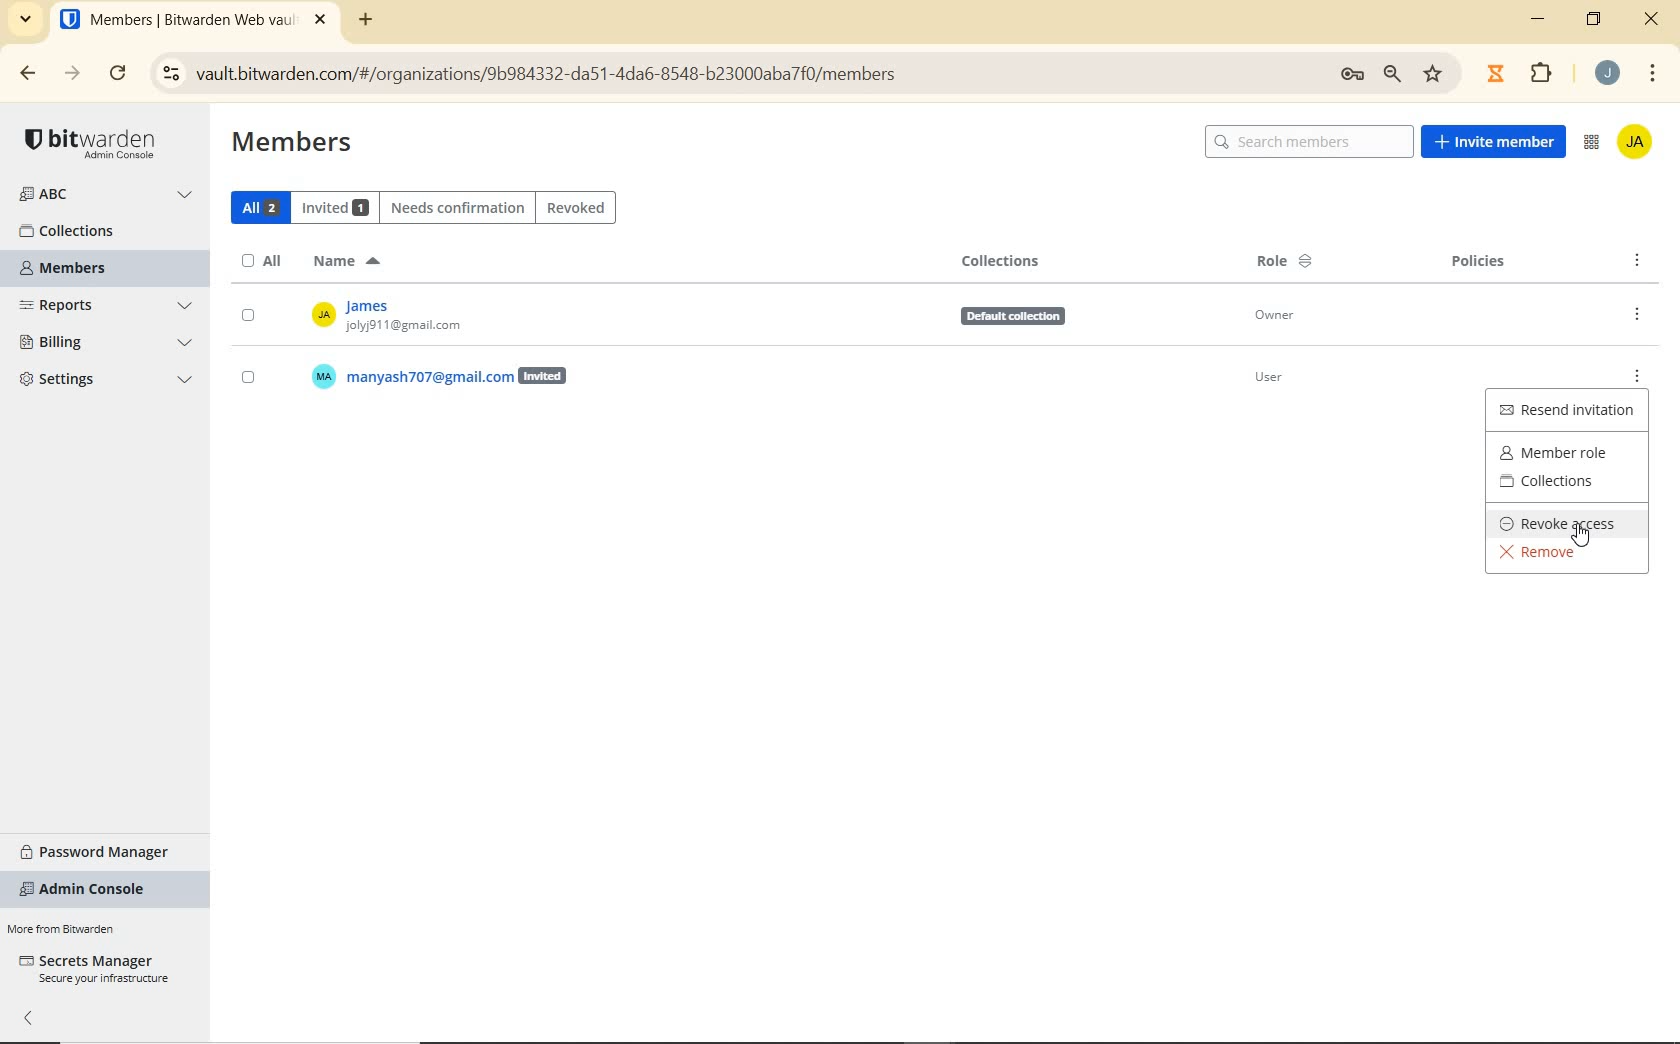 This screenshot has height=1044, width=1680. What do you see at coordinates (1540, 23) in the screenshot?
I see `MINIMIZE` at bounding box center [1540, 23].